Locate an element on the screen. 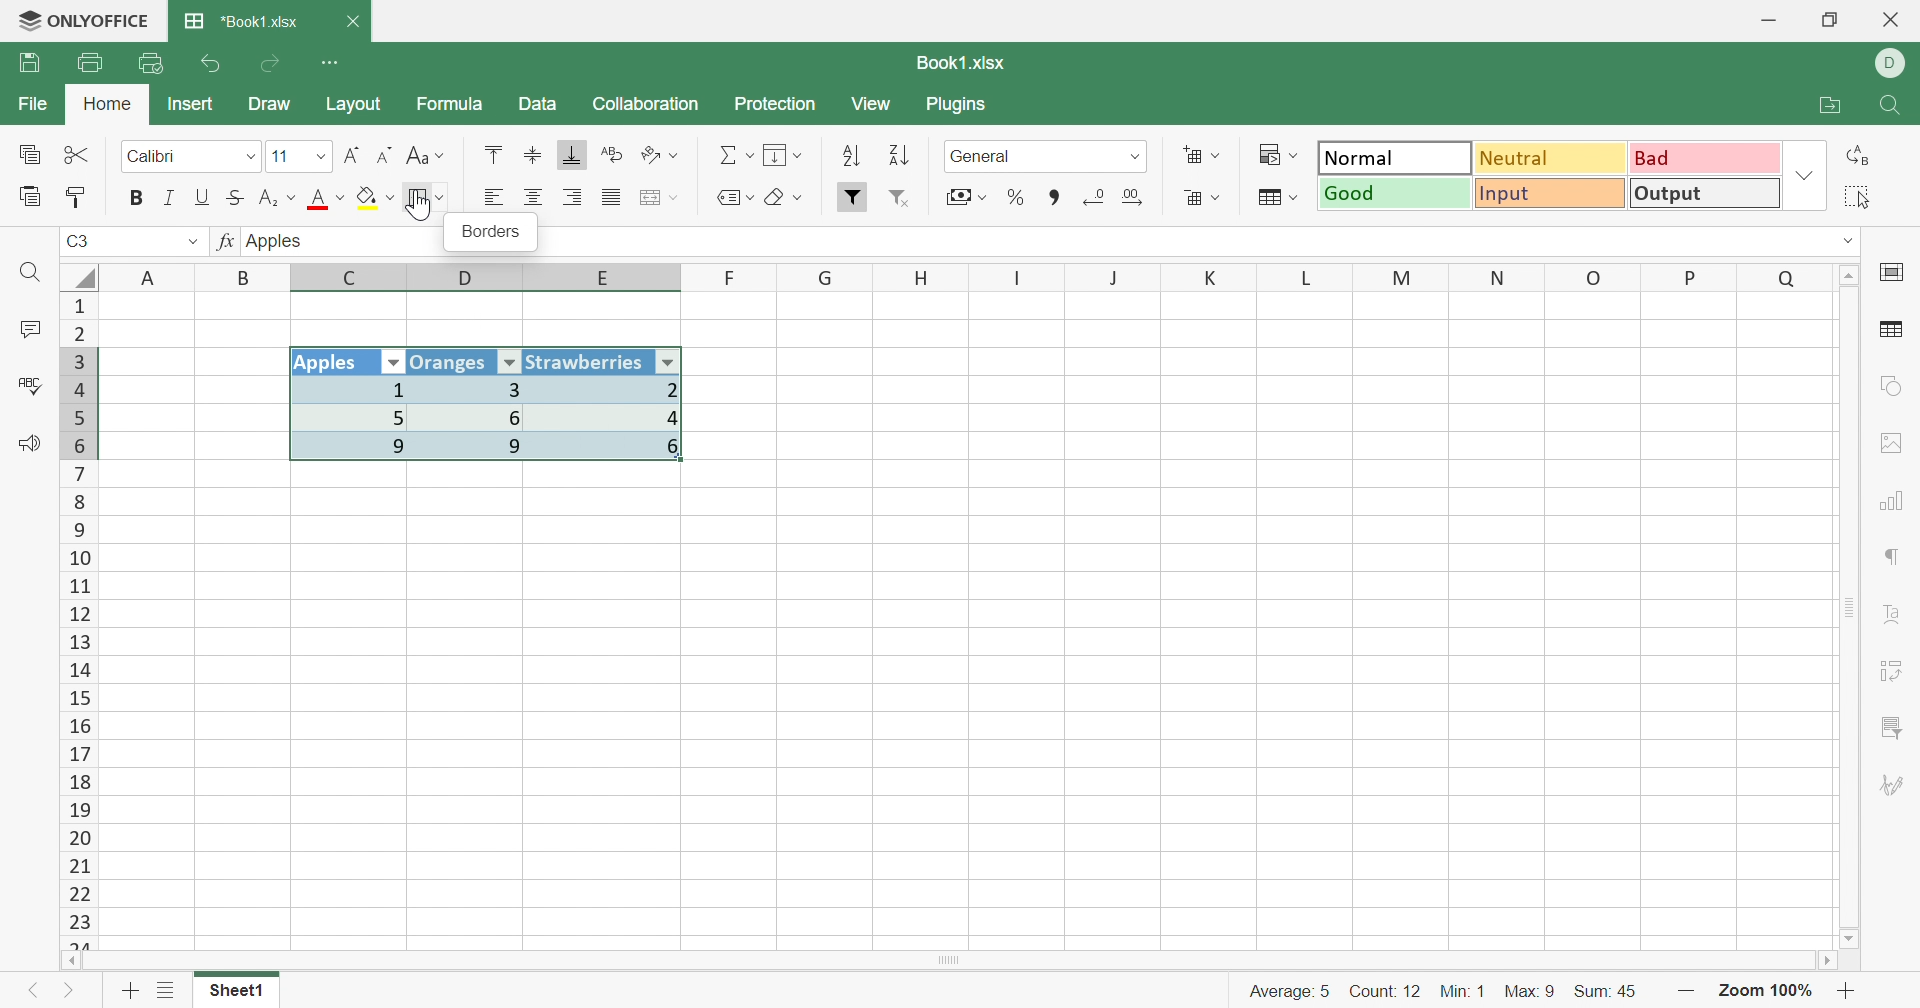 Image resolution: width=1920 pixels, height=1008 pixels. Zoom out is located at coordinates (1688, 990).